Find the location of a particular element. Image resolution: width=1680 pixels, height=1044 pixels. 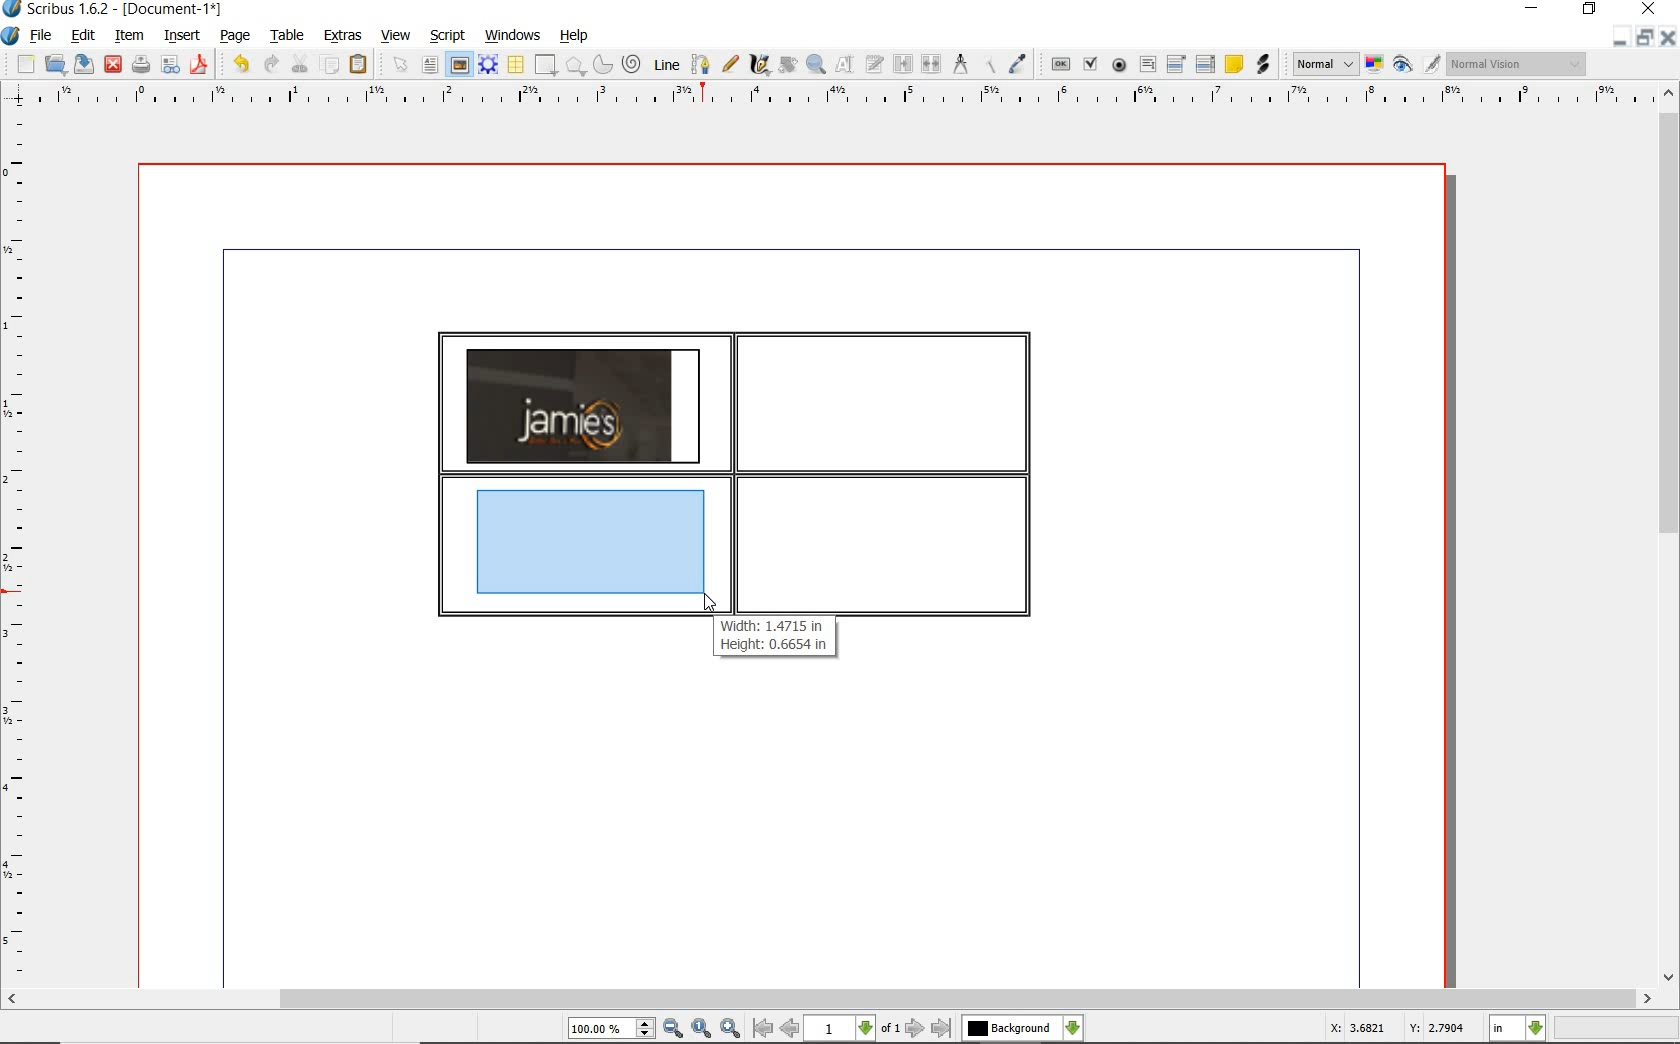

zoom to is located at coordinates (701, 1029).